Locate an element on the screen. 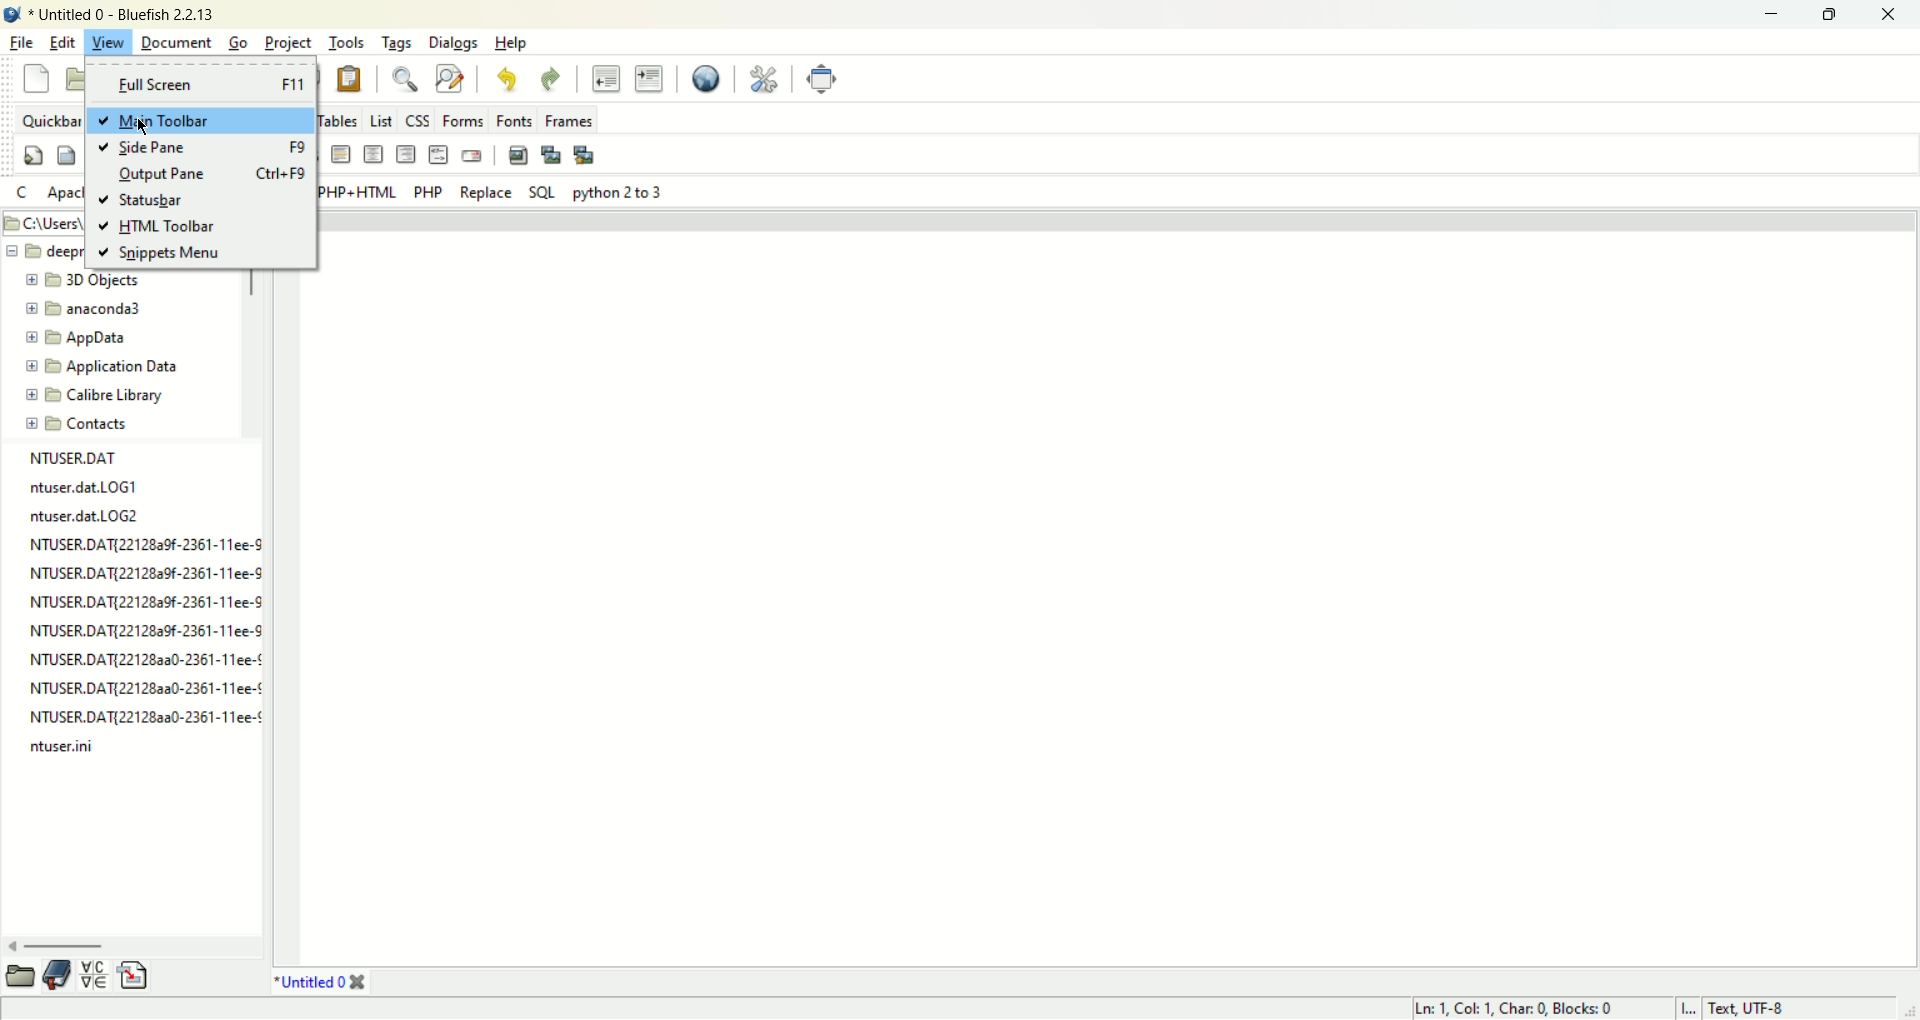 The image size is (1920, 1020). horizontal scroll bar is located at coordinates (127, 944).